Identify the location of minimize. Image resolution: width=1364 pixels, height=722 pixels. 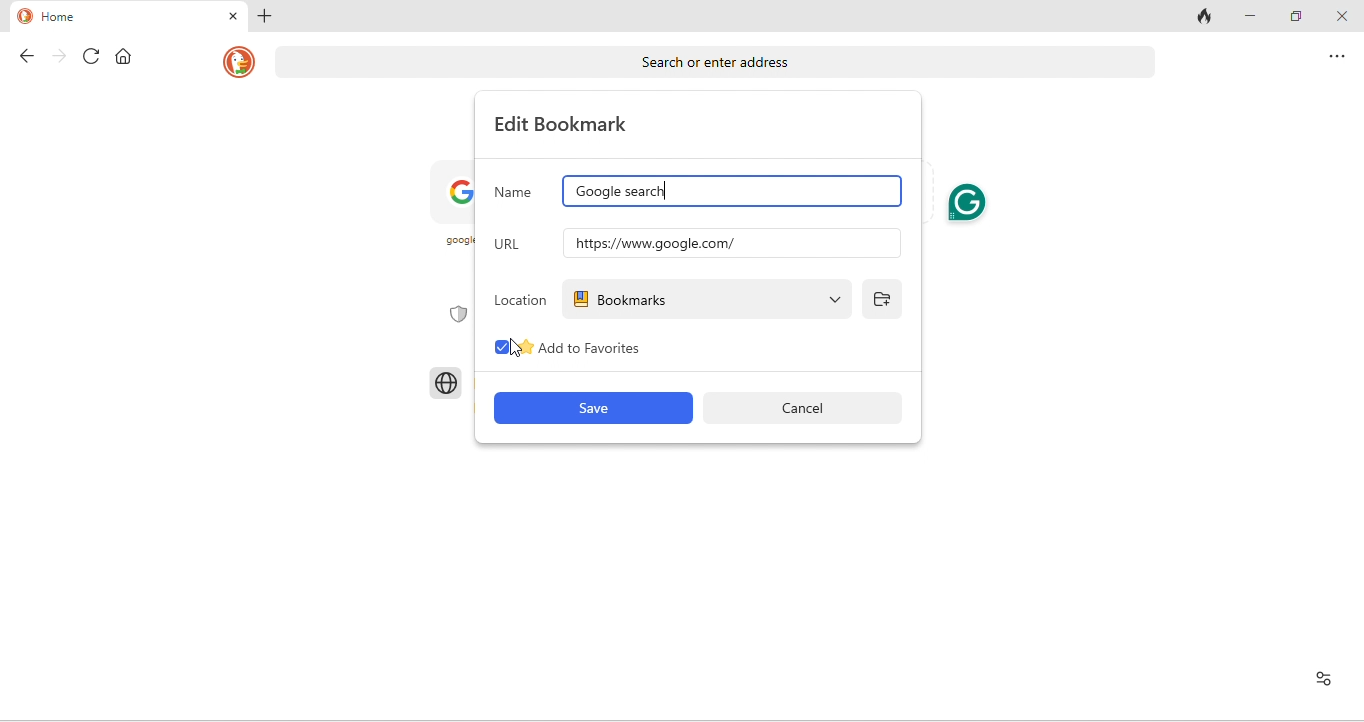
(1248, 16).